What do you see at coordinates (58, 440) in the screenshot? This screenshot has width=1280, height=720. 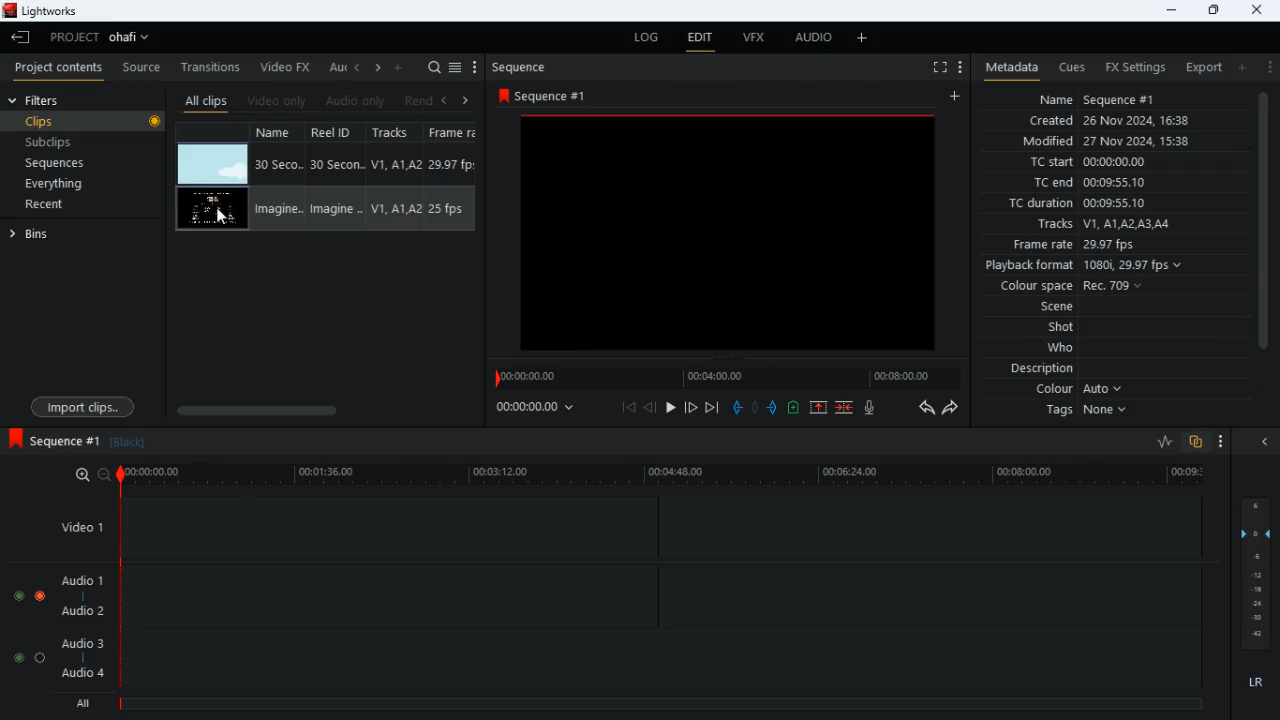 I see `sequence` at bounding box center [58, 440].